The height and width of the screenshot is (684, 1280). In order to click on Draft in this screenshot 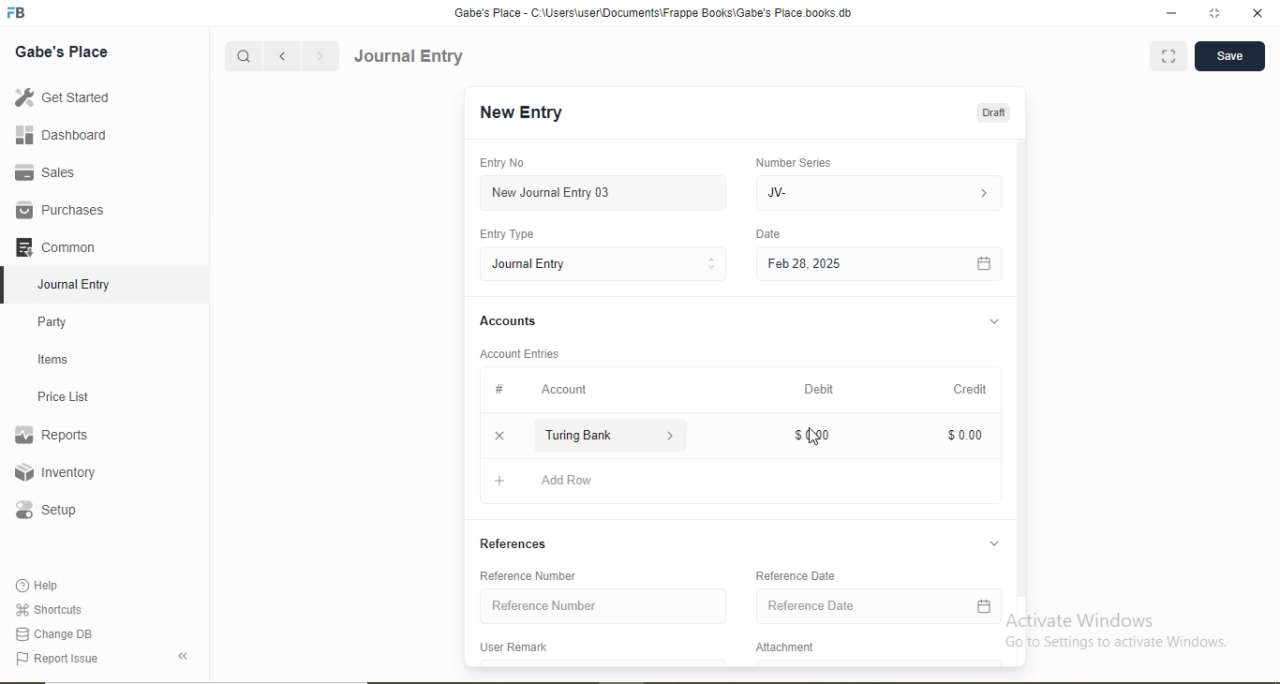, I will do `click(993, 114)`.